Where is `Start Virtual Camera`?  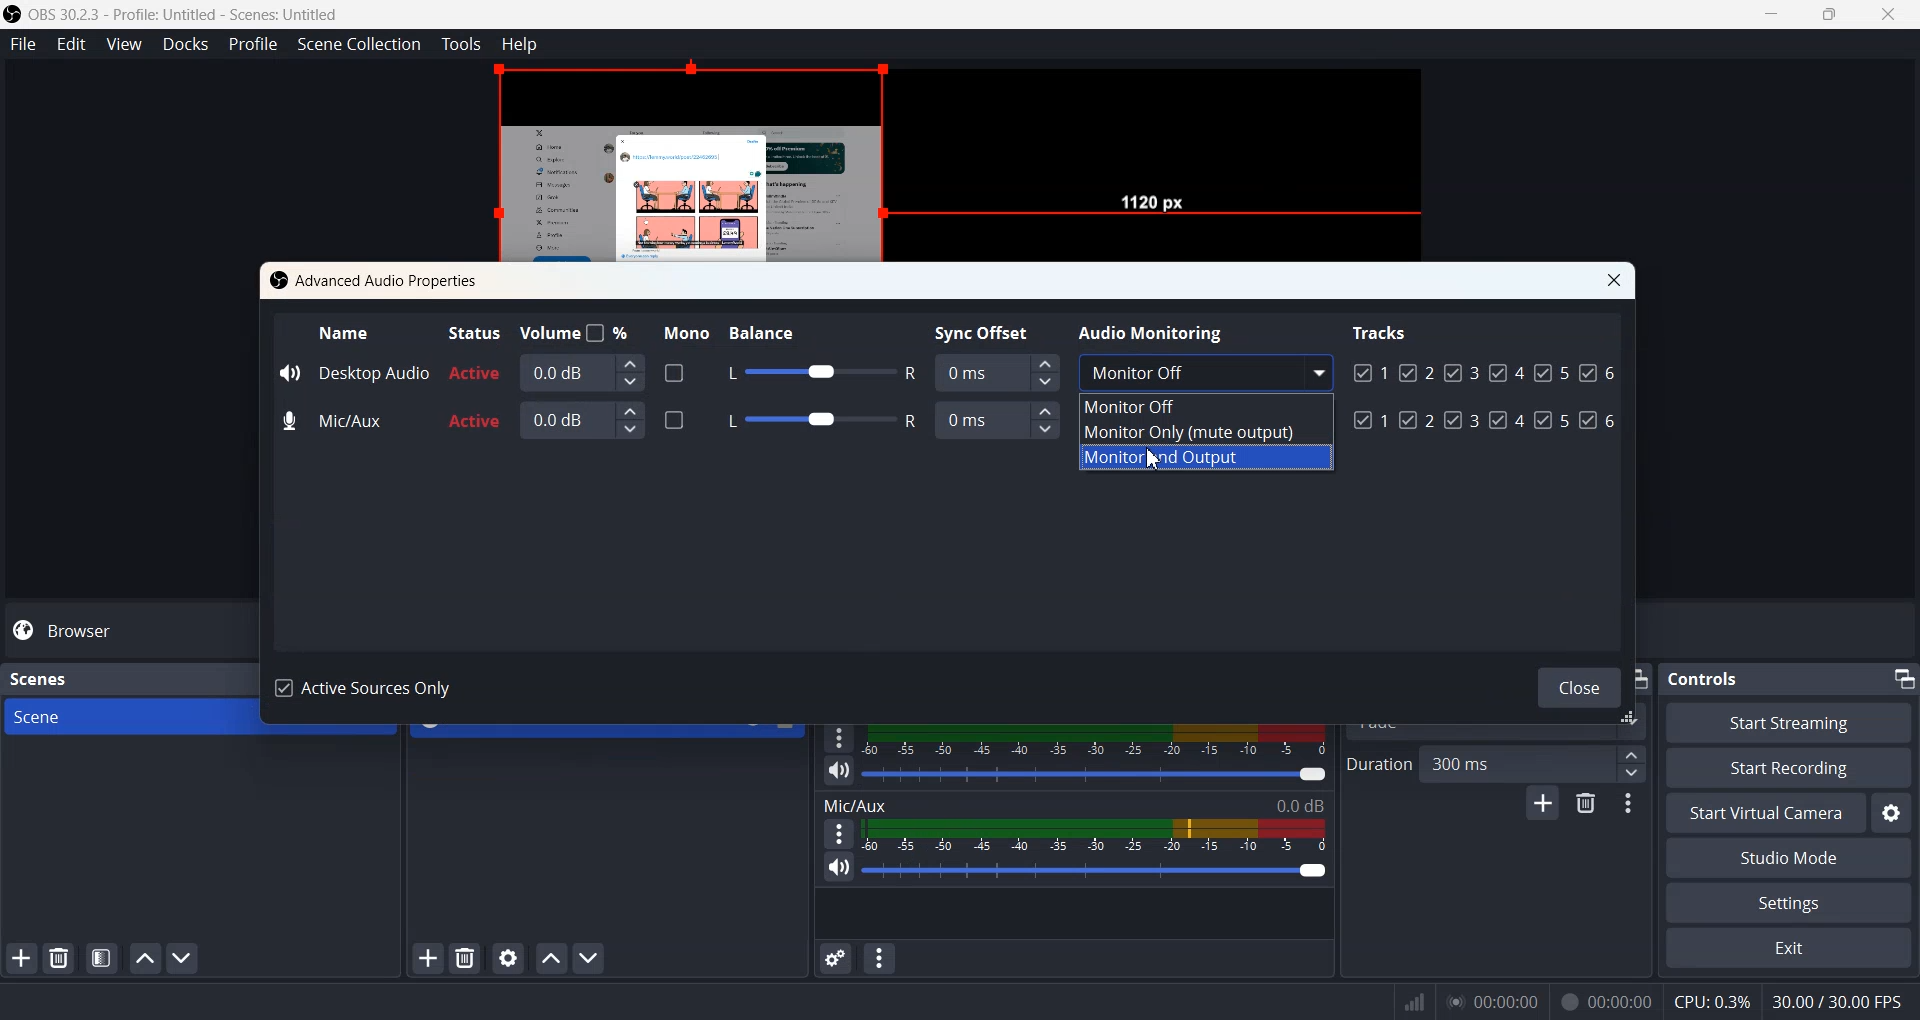
Start Virtual Camera is located at coordinates (1762, 813).